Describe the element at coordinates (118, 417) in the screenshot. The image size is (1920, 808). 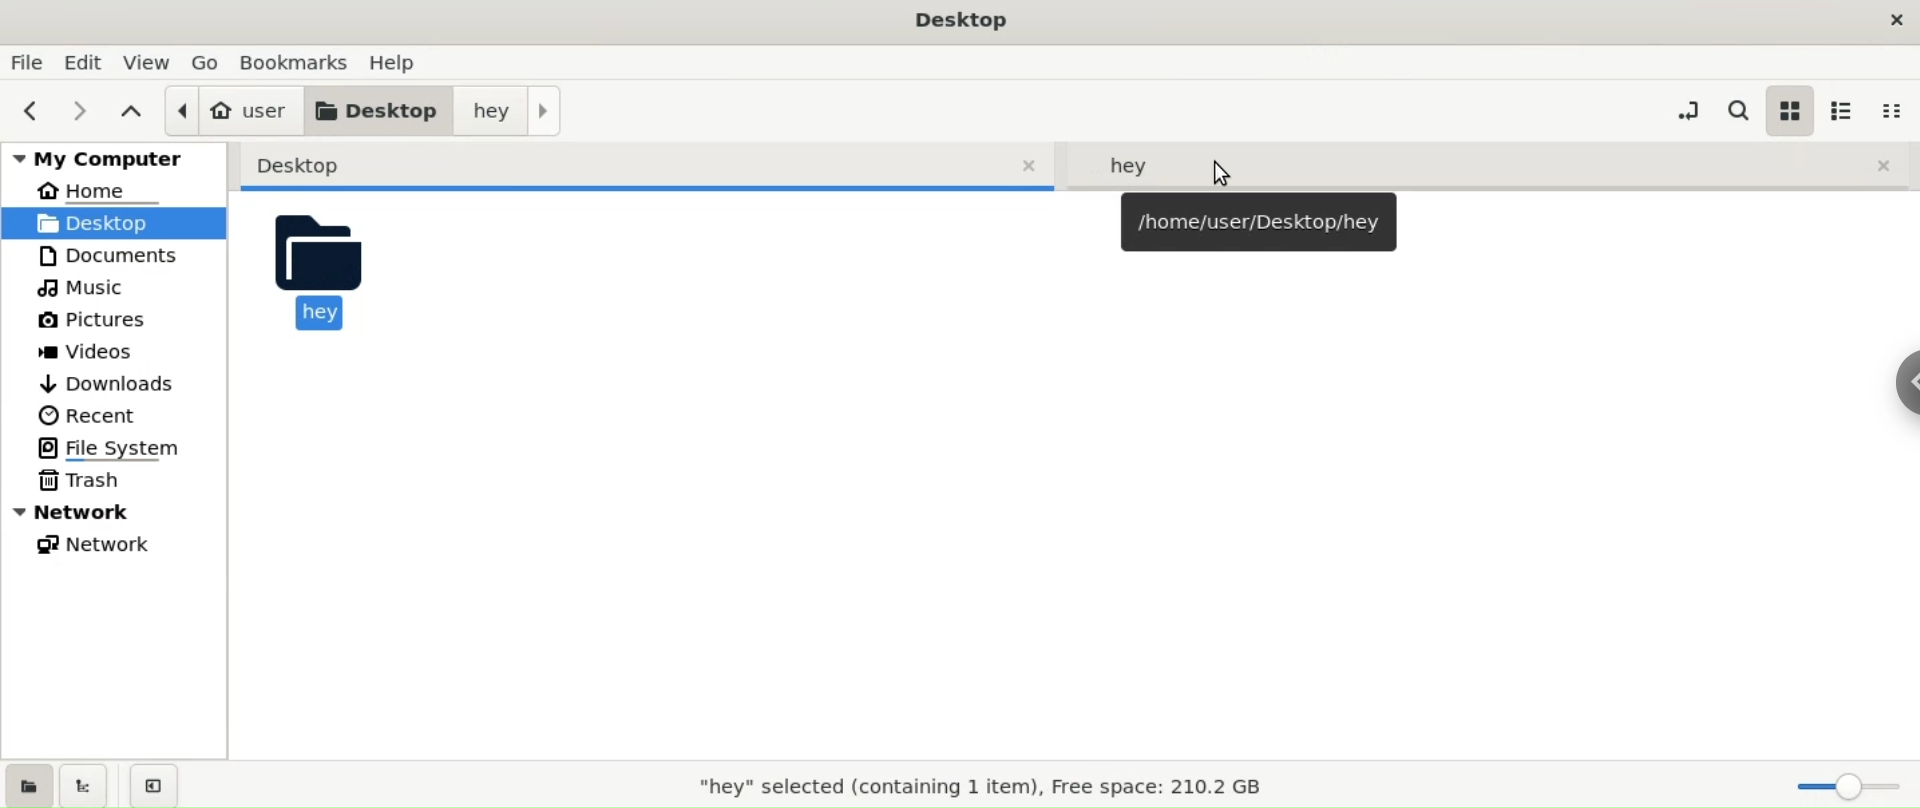
I see `recent` at that location.